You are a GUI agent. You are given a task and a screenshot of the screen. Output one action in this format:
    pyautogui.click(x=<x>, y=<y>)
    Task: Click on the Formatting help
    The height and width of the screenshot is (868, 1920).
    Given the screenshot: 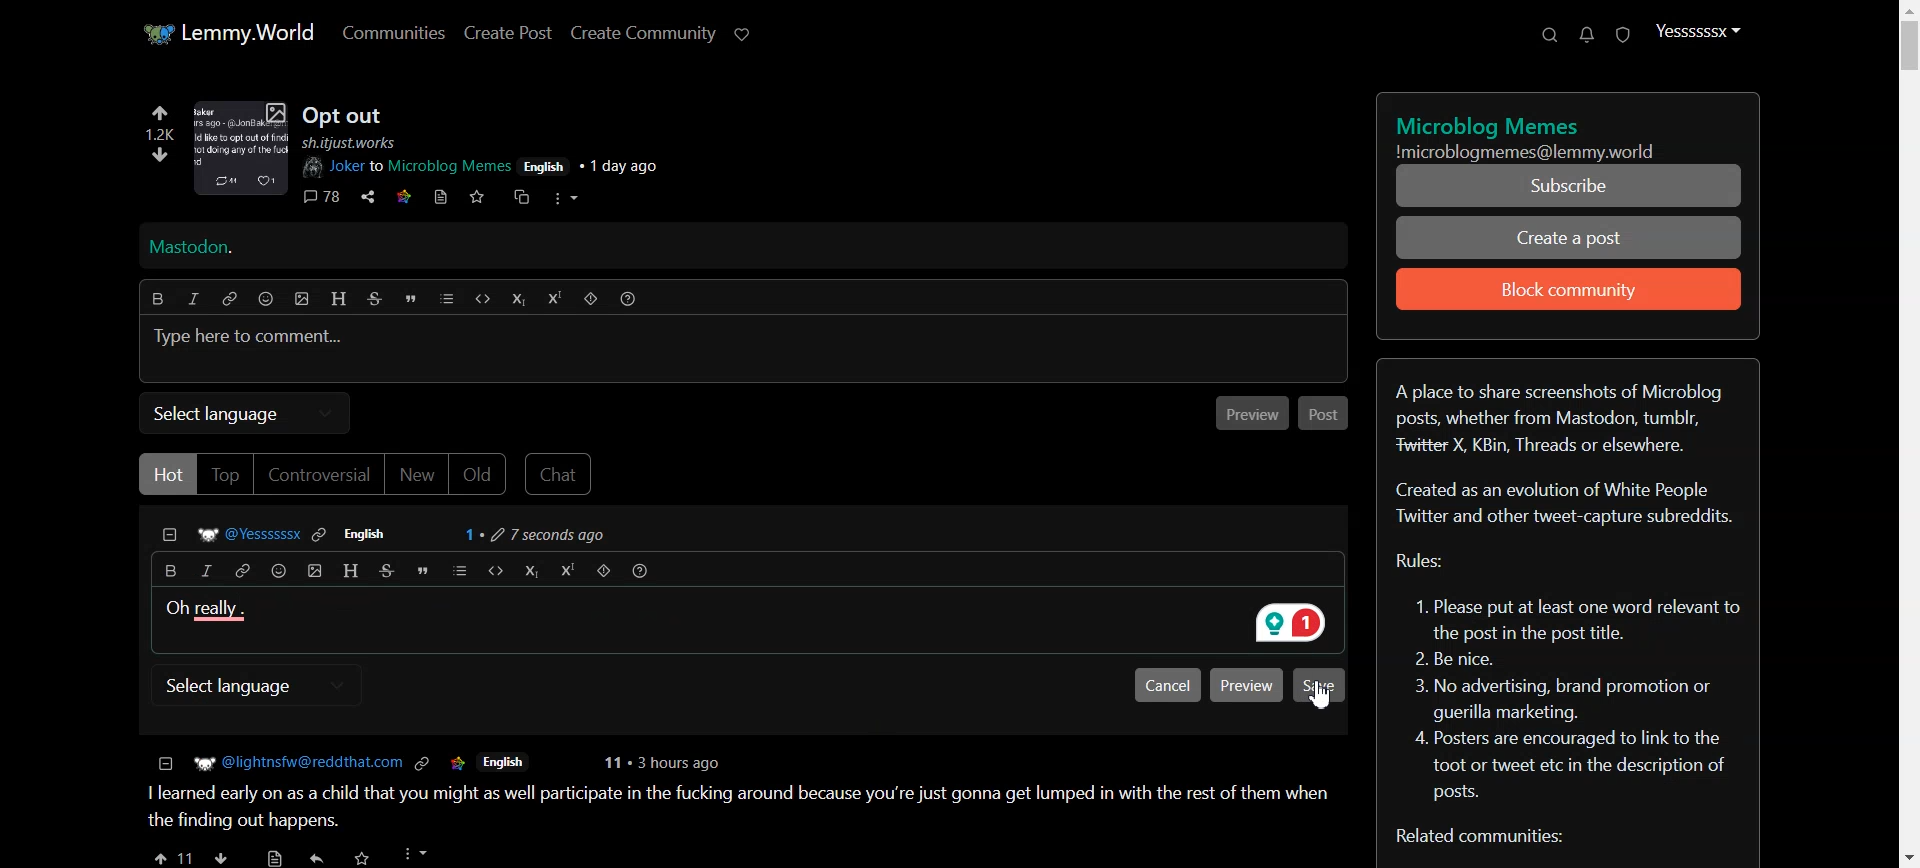 What is the action you would take?
    pyautogui.click(x=629, y=298)
    